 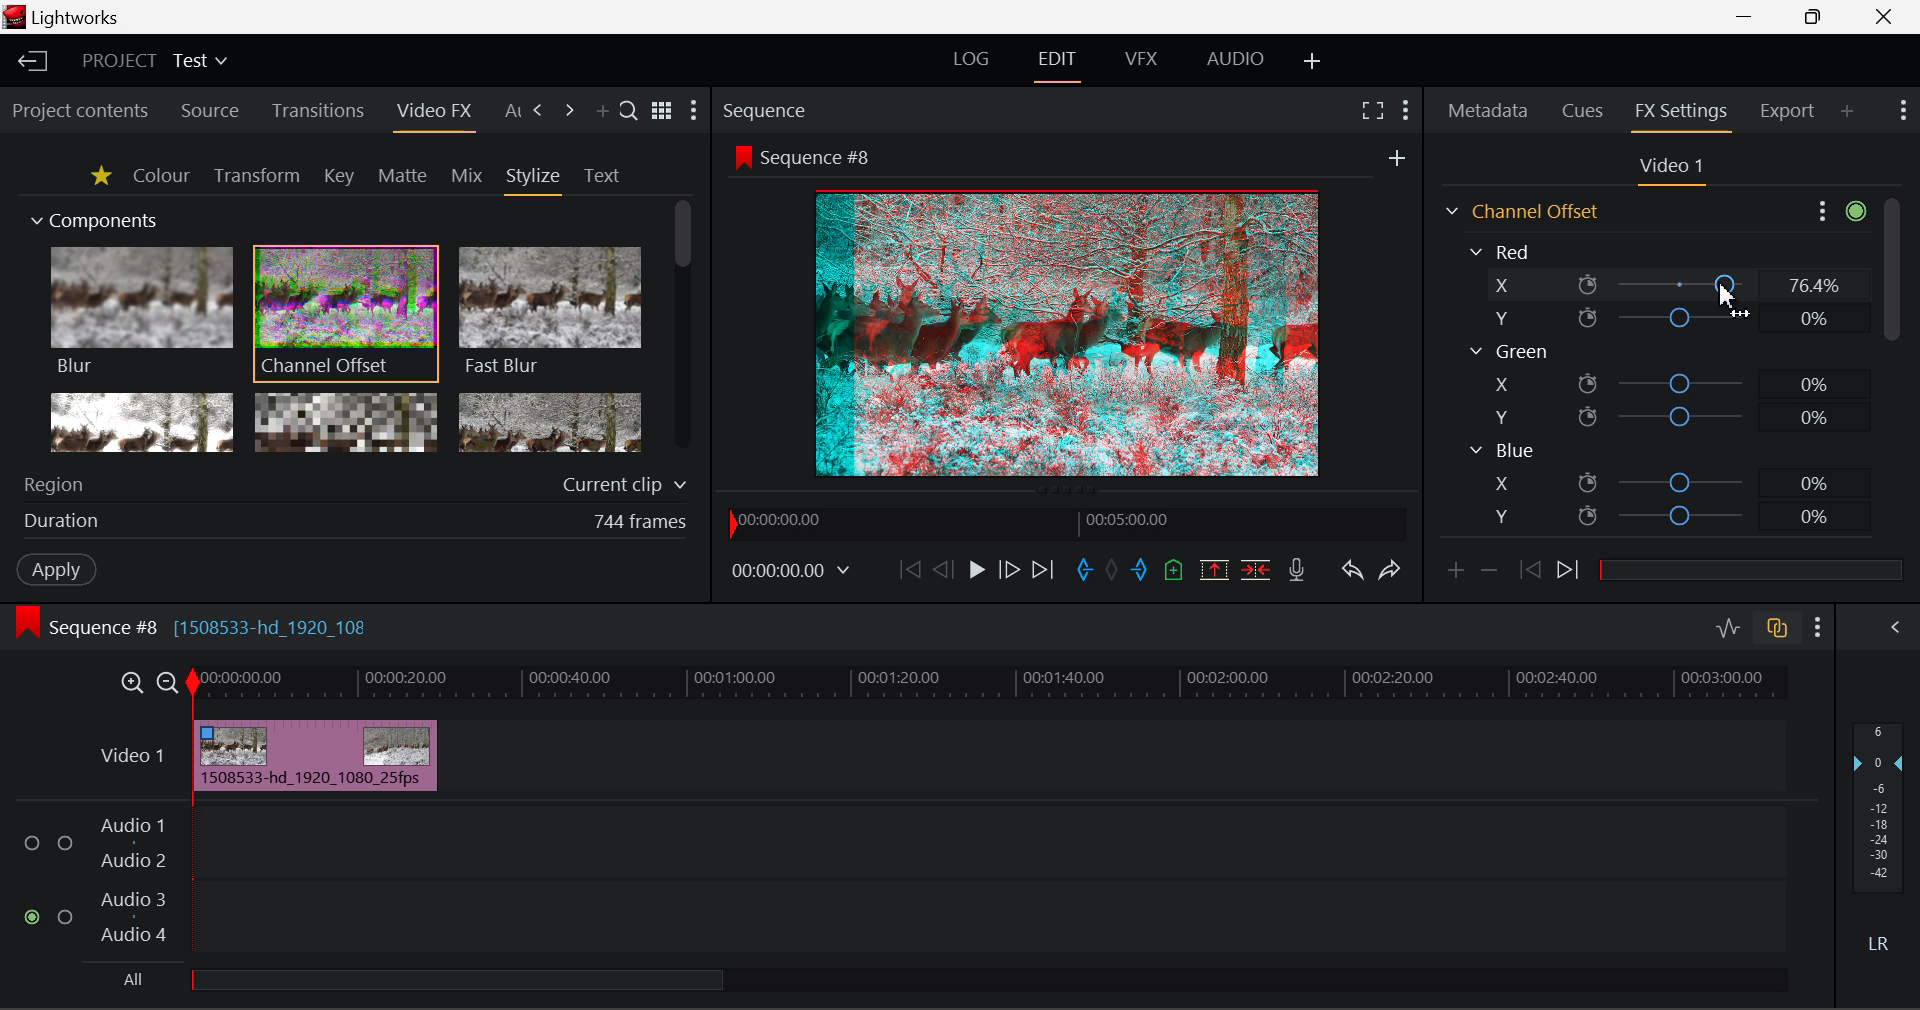 What do you see at coordinates (92, 217) in the screenshot?
I see `Components Section` at bounding box center [92, 217].